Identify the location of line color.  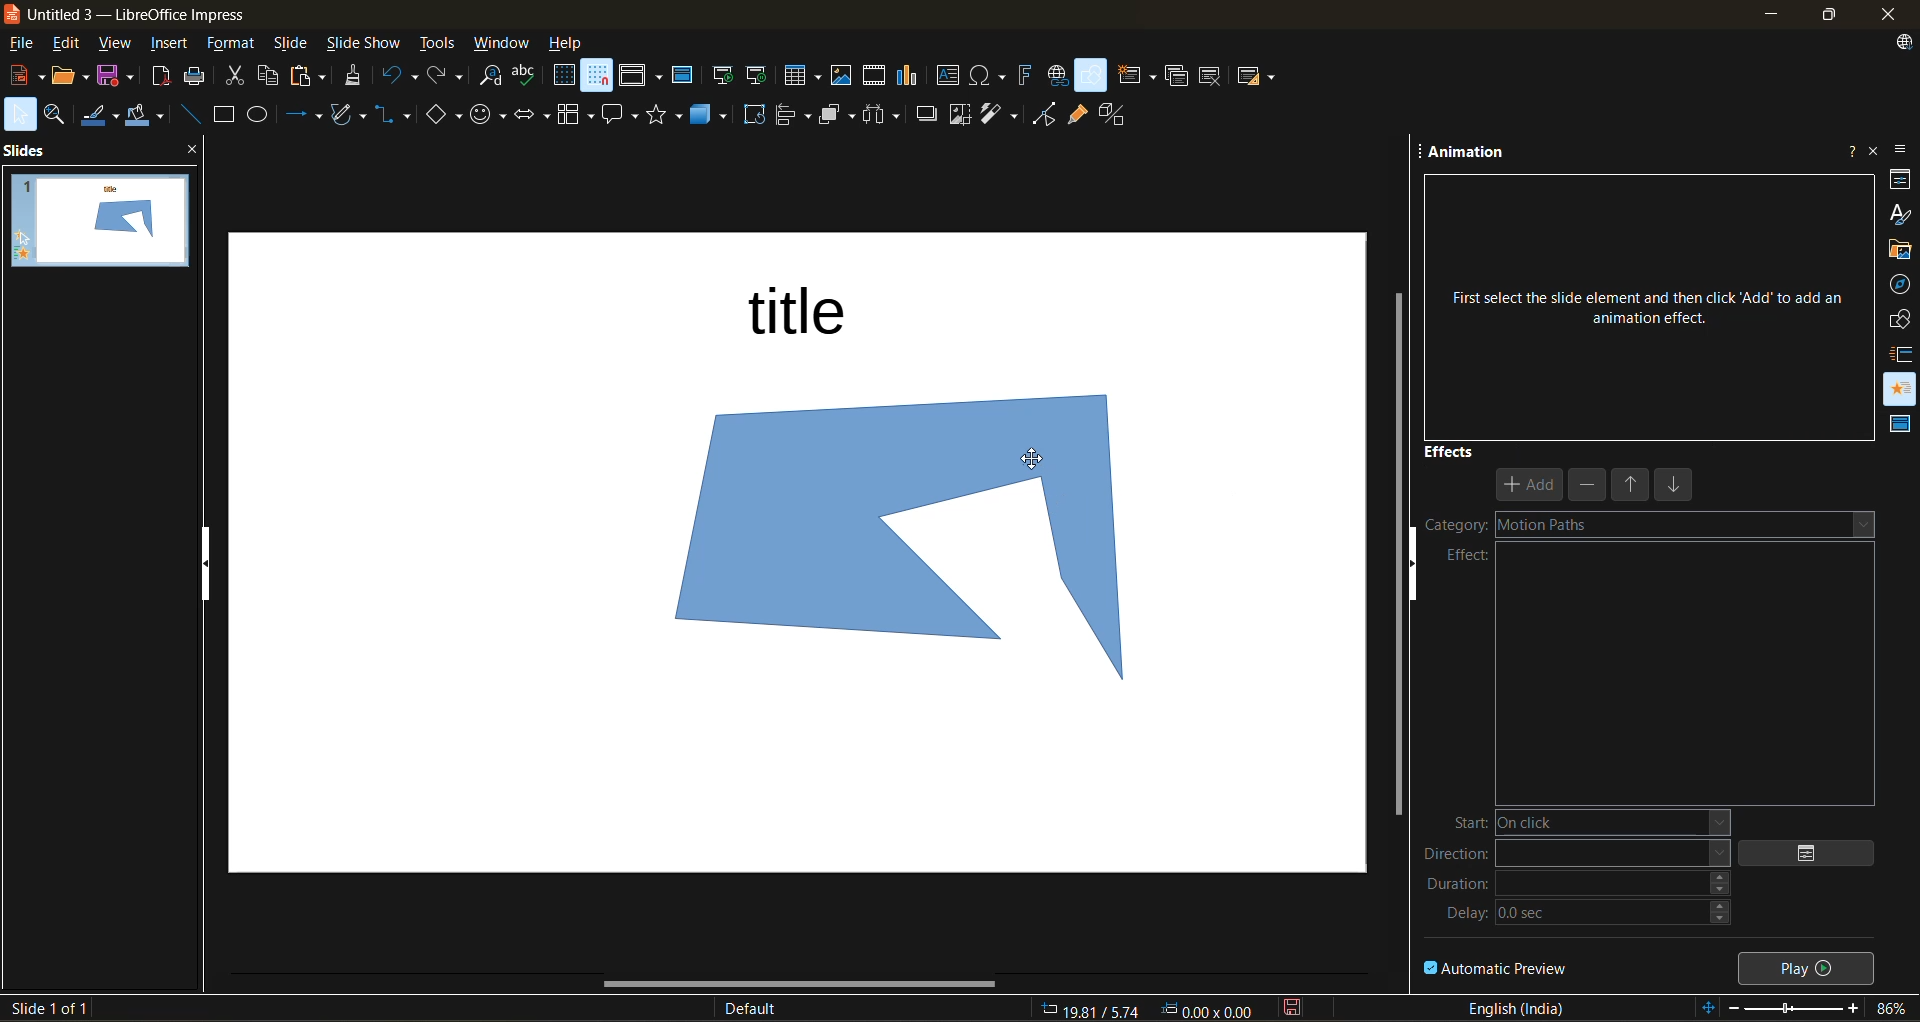
(102, 116).